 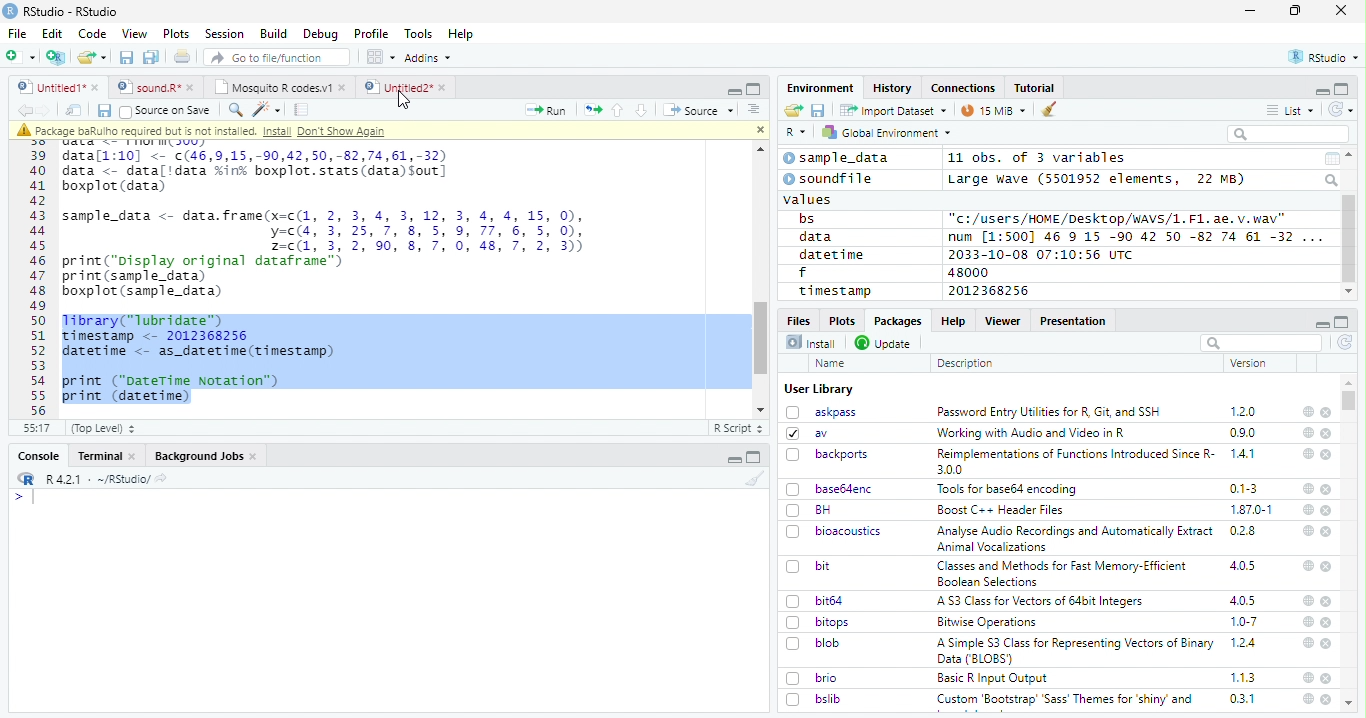 I want to click on package baRulho required but is not installed. Intall Don't show again., so click(x=207, y=131).